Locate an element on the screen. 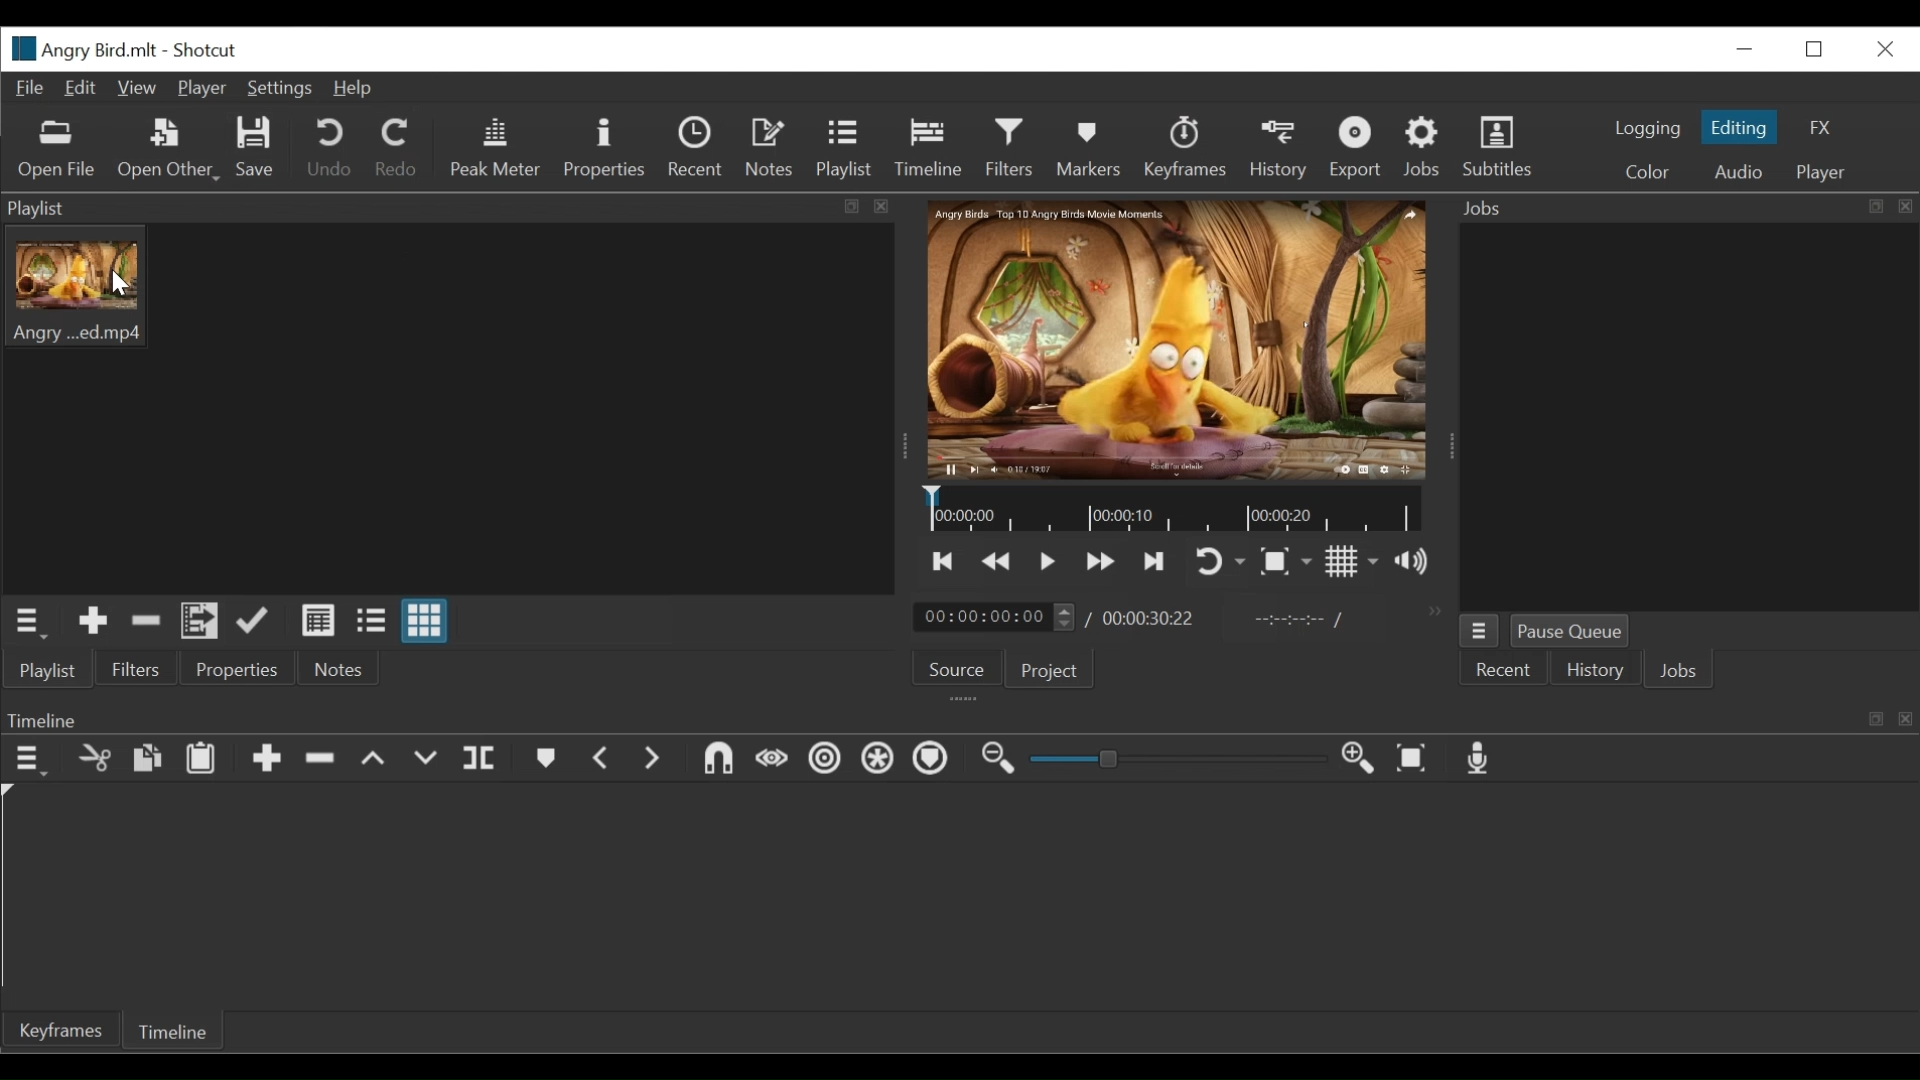  Play backward quickly is located at coordinates (994, 561).